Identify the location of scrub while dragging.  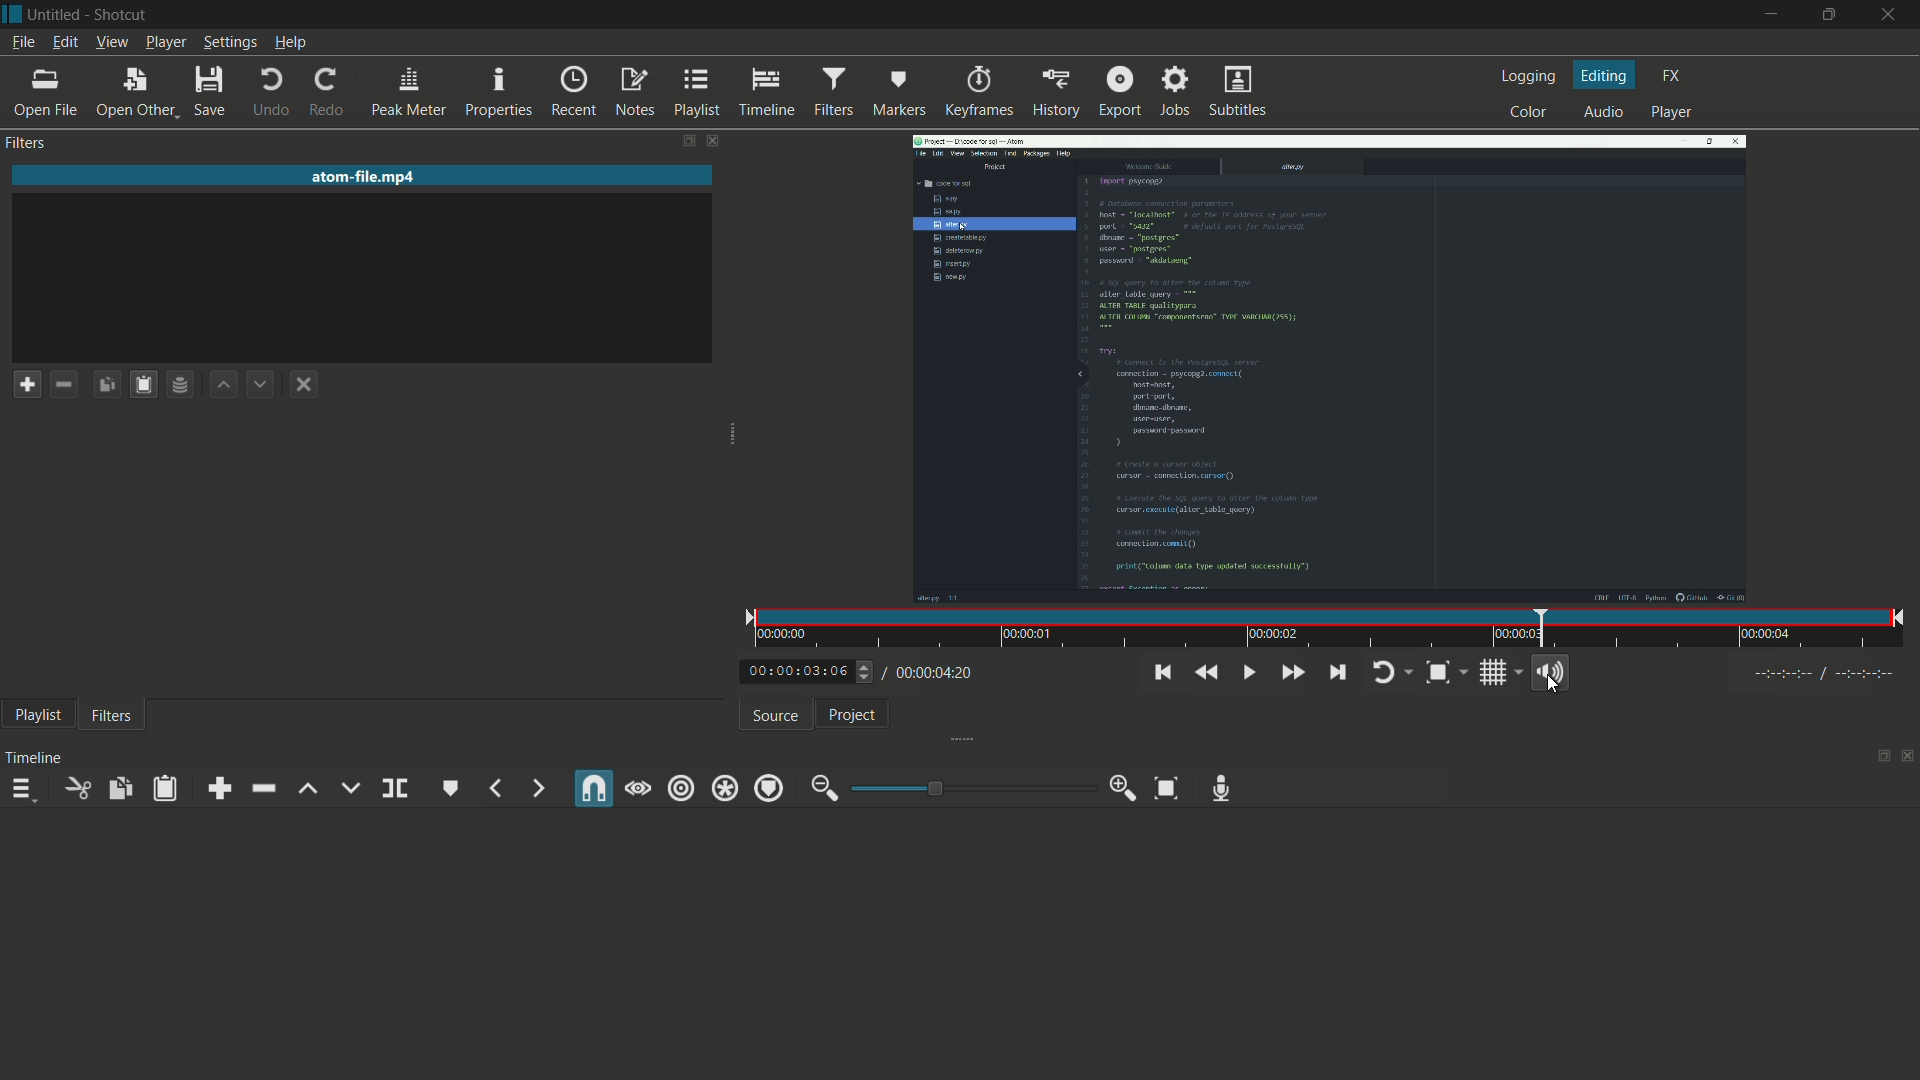
(640, 788).